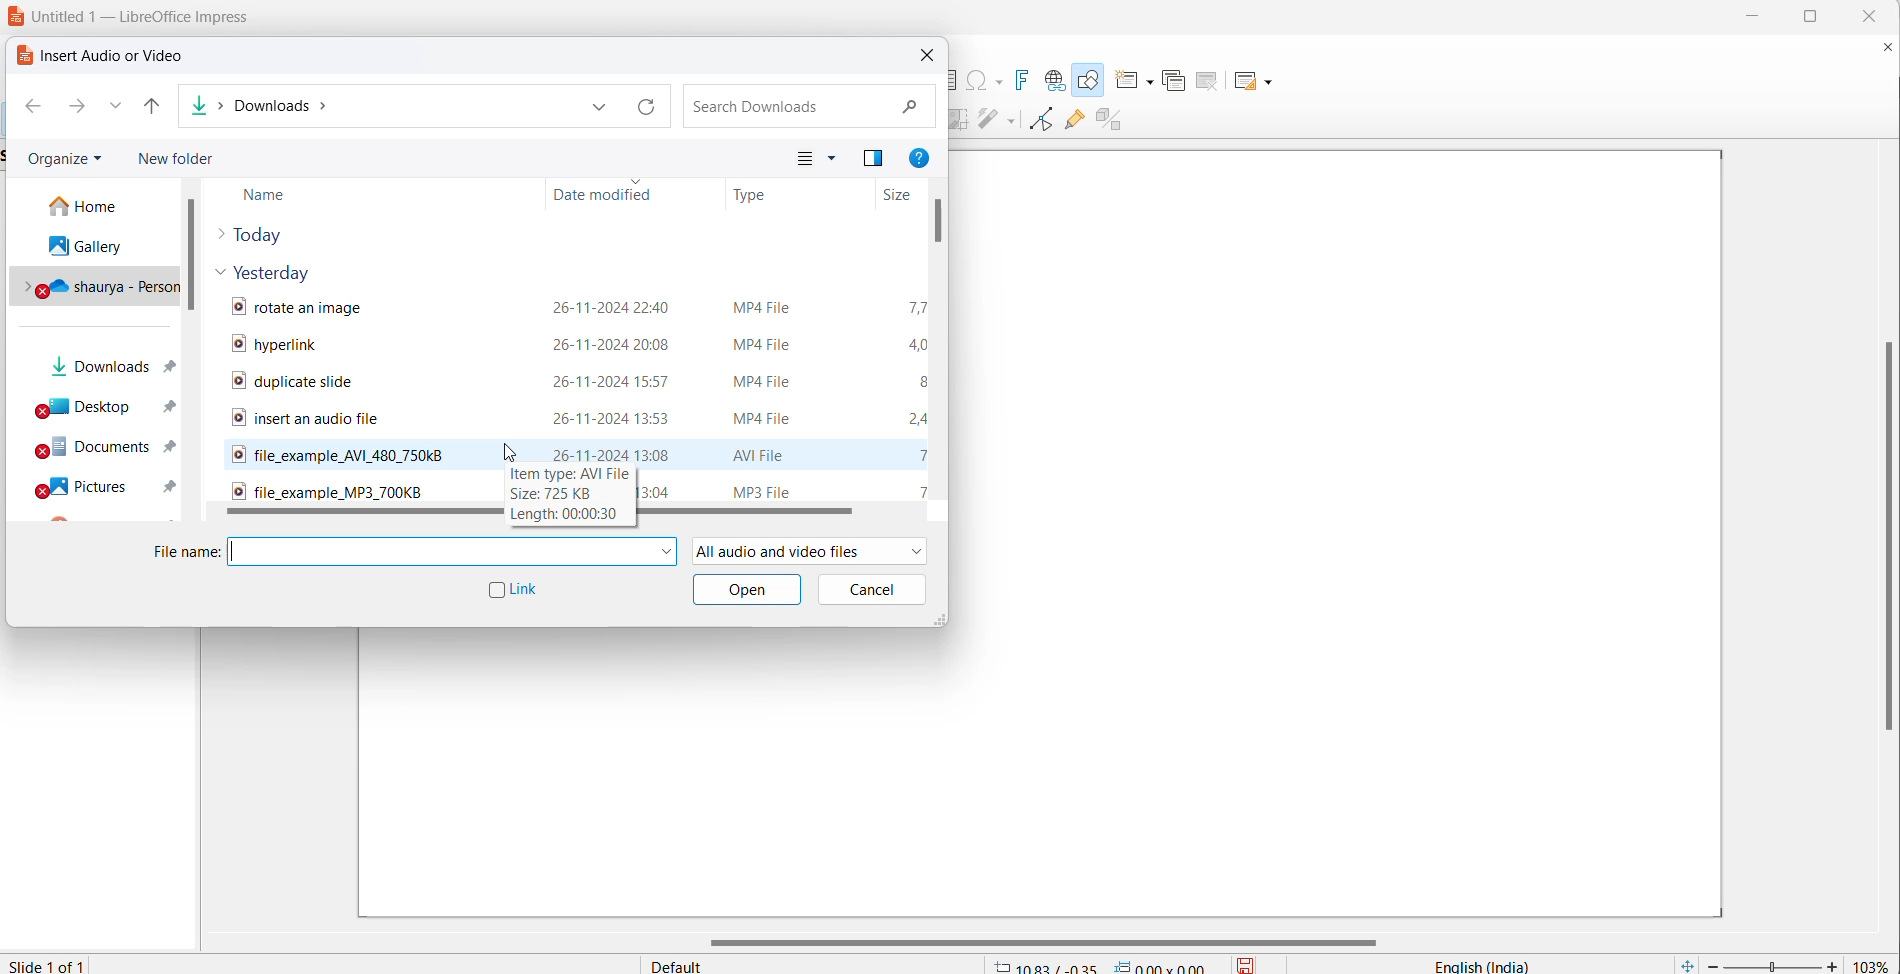 The width and height of the screenshot is (1900, 974). What do you see at coordinates (1104, 962) in the screenshot?
I see `cursor and selection coordinates` at bounding box center [1104, 962].